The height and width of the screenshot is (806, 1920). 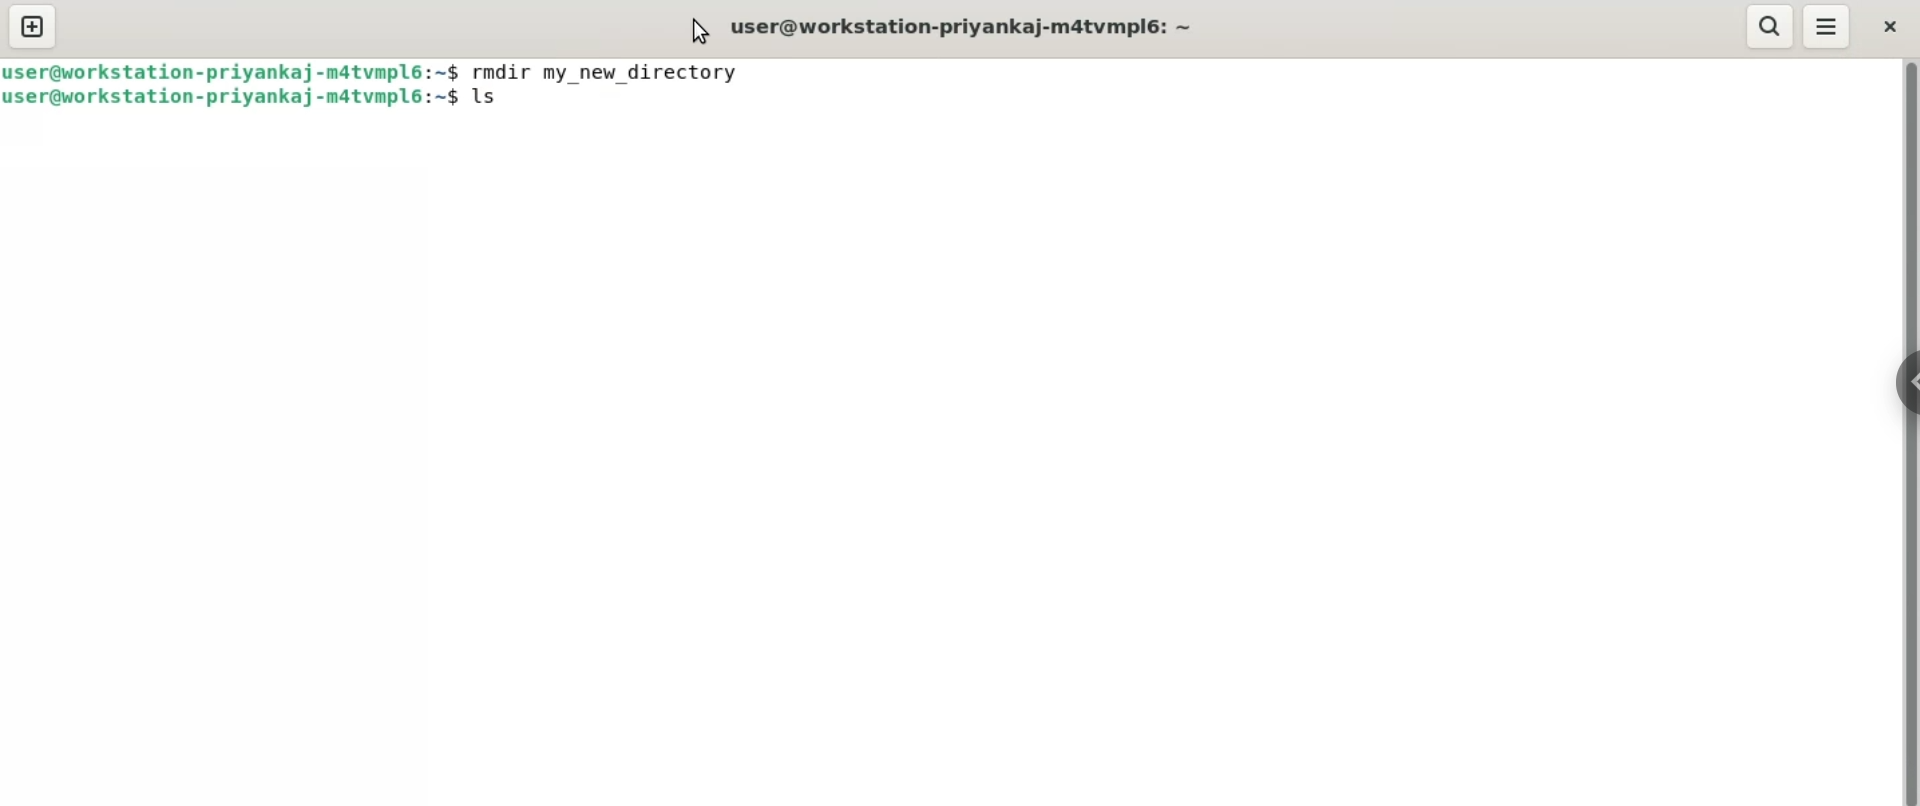 What do you see at coordinates (692, 31) in the screenshot?
I see `cursor` at bounding box center [692, 31].